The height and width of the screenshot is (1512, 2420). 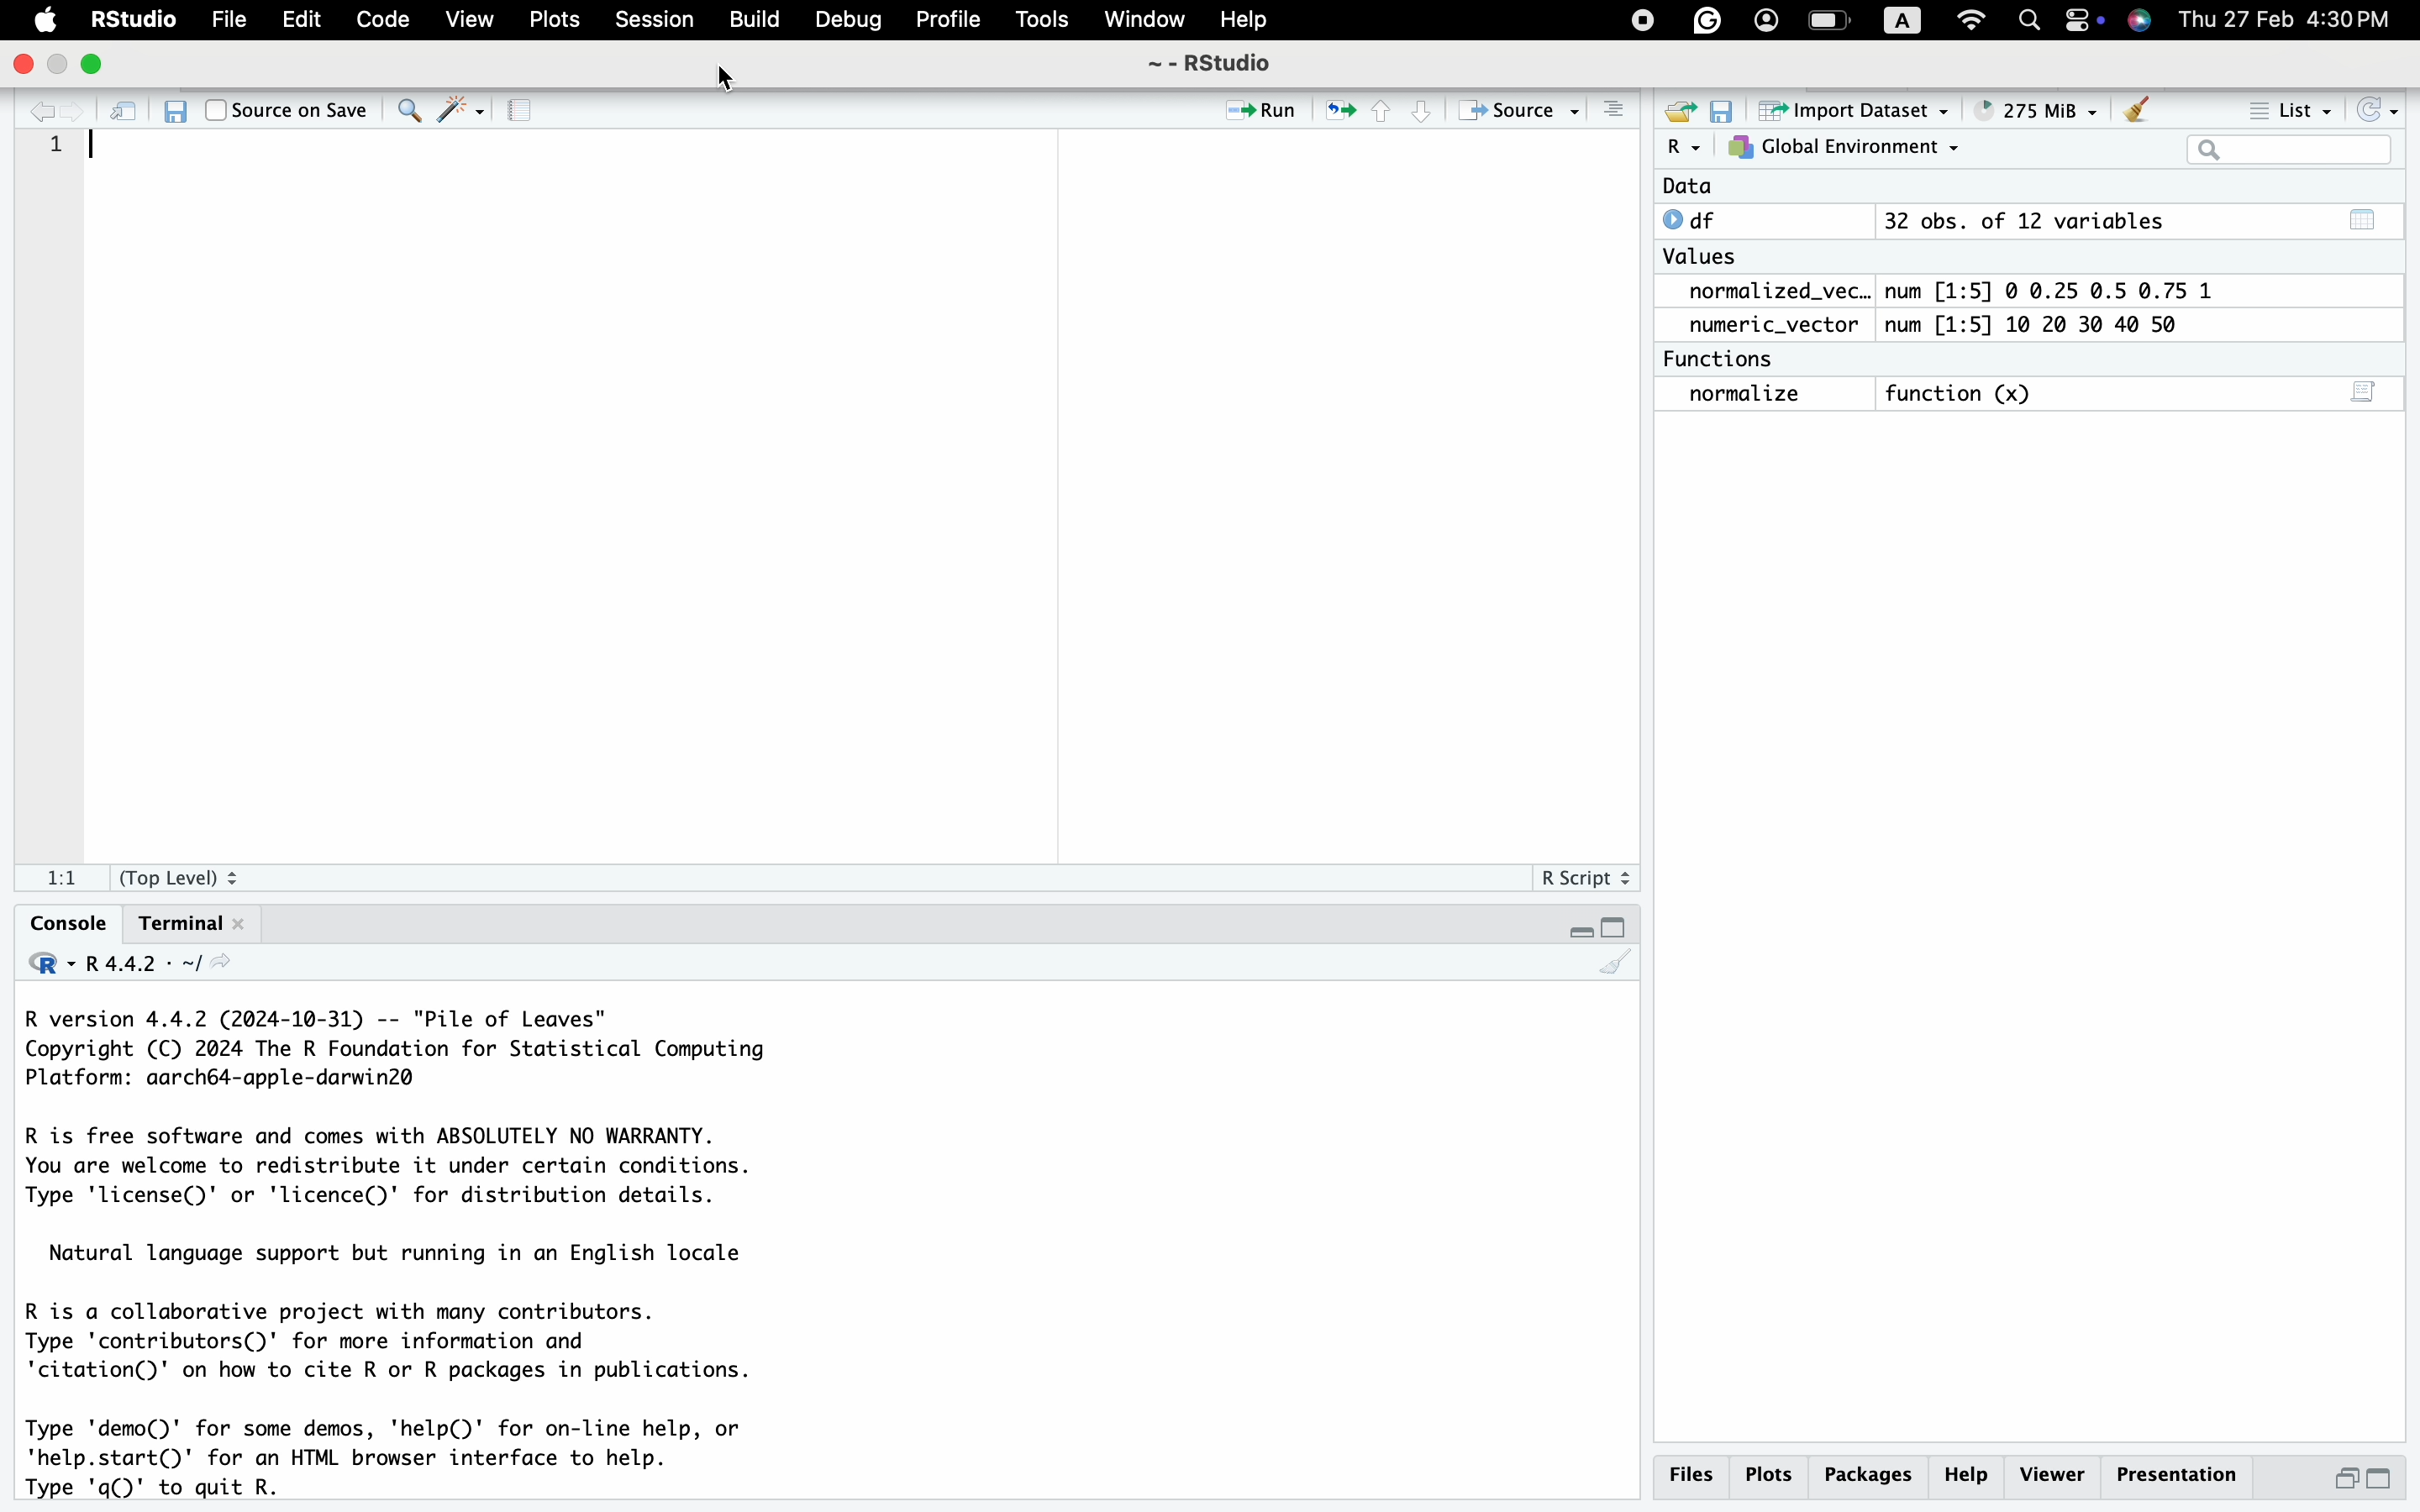 What do you see at coordinates (229, 968) in the screenshot?
I see `view the current working directory` at bounding box center [229, 968].